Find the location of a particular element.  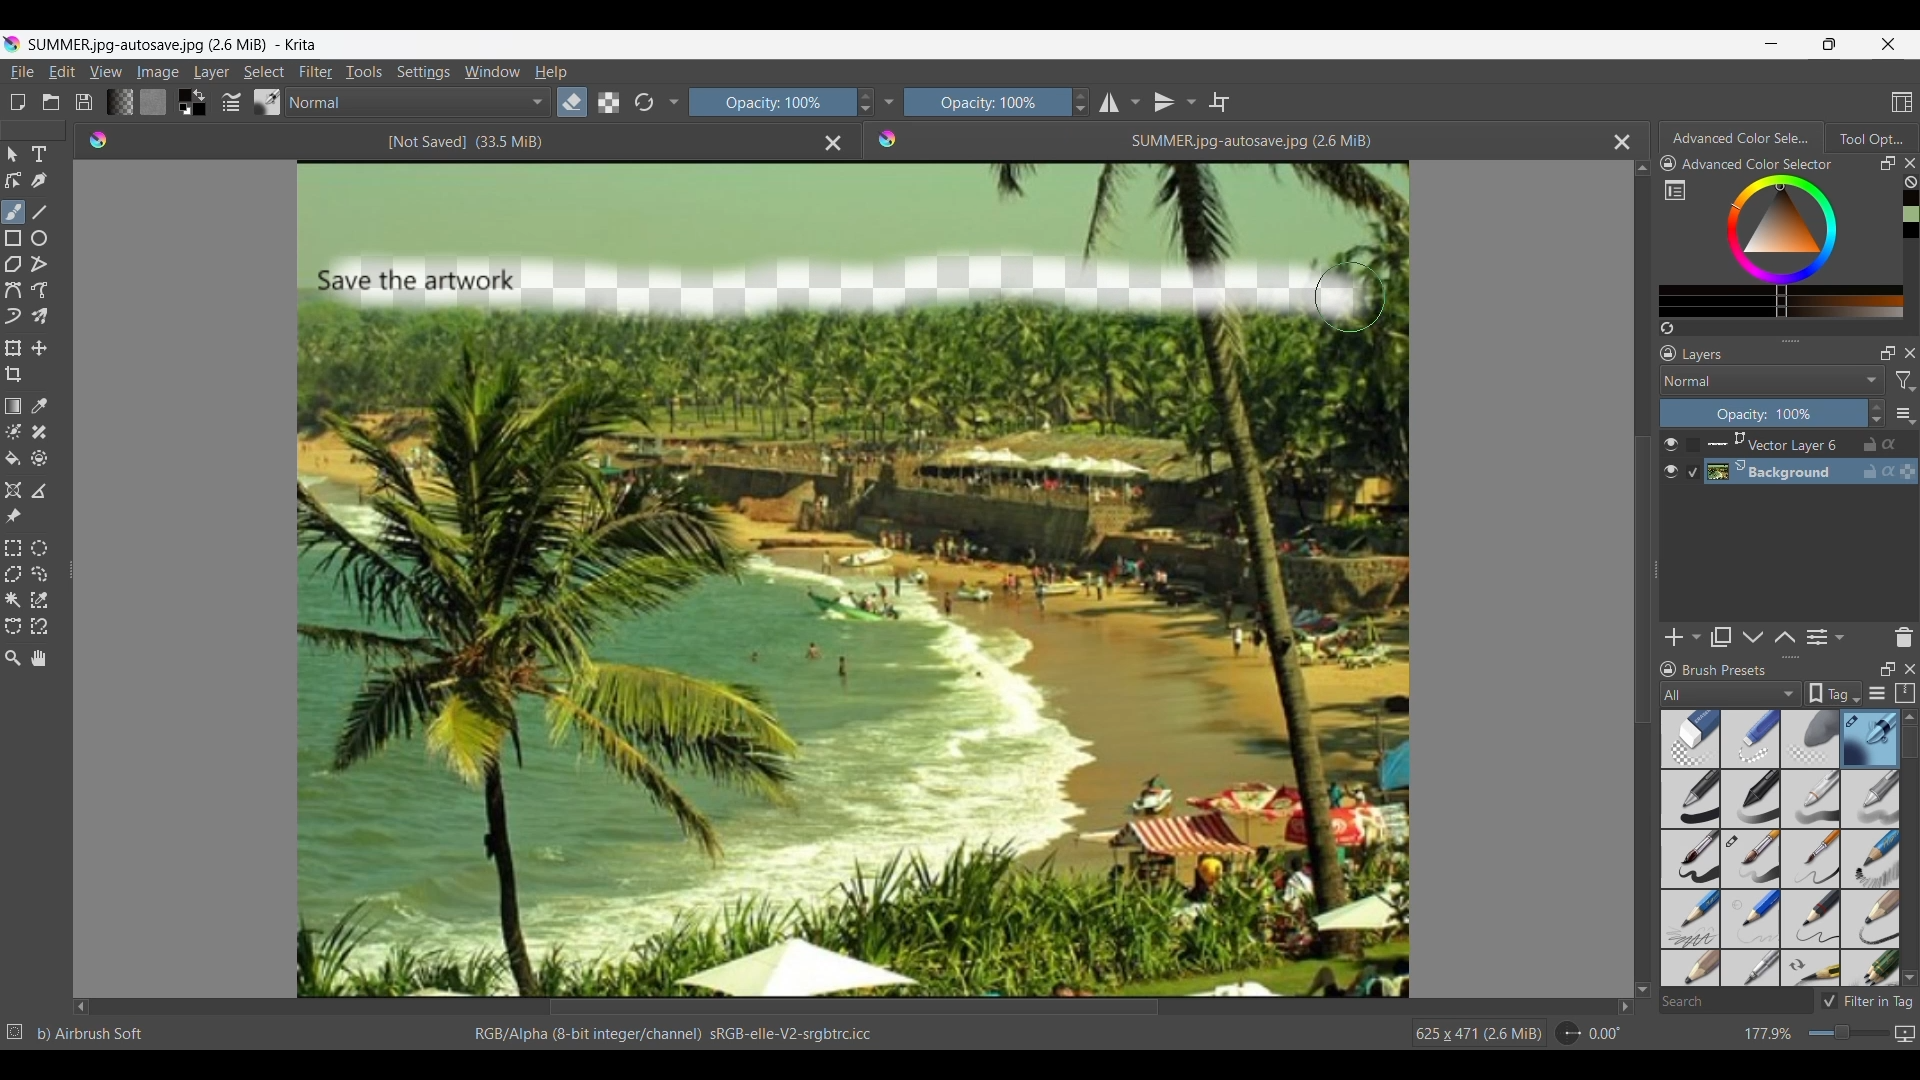

Increase/Decrease opacity is located at coordinates (1877, 413).